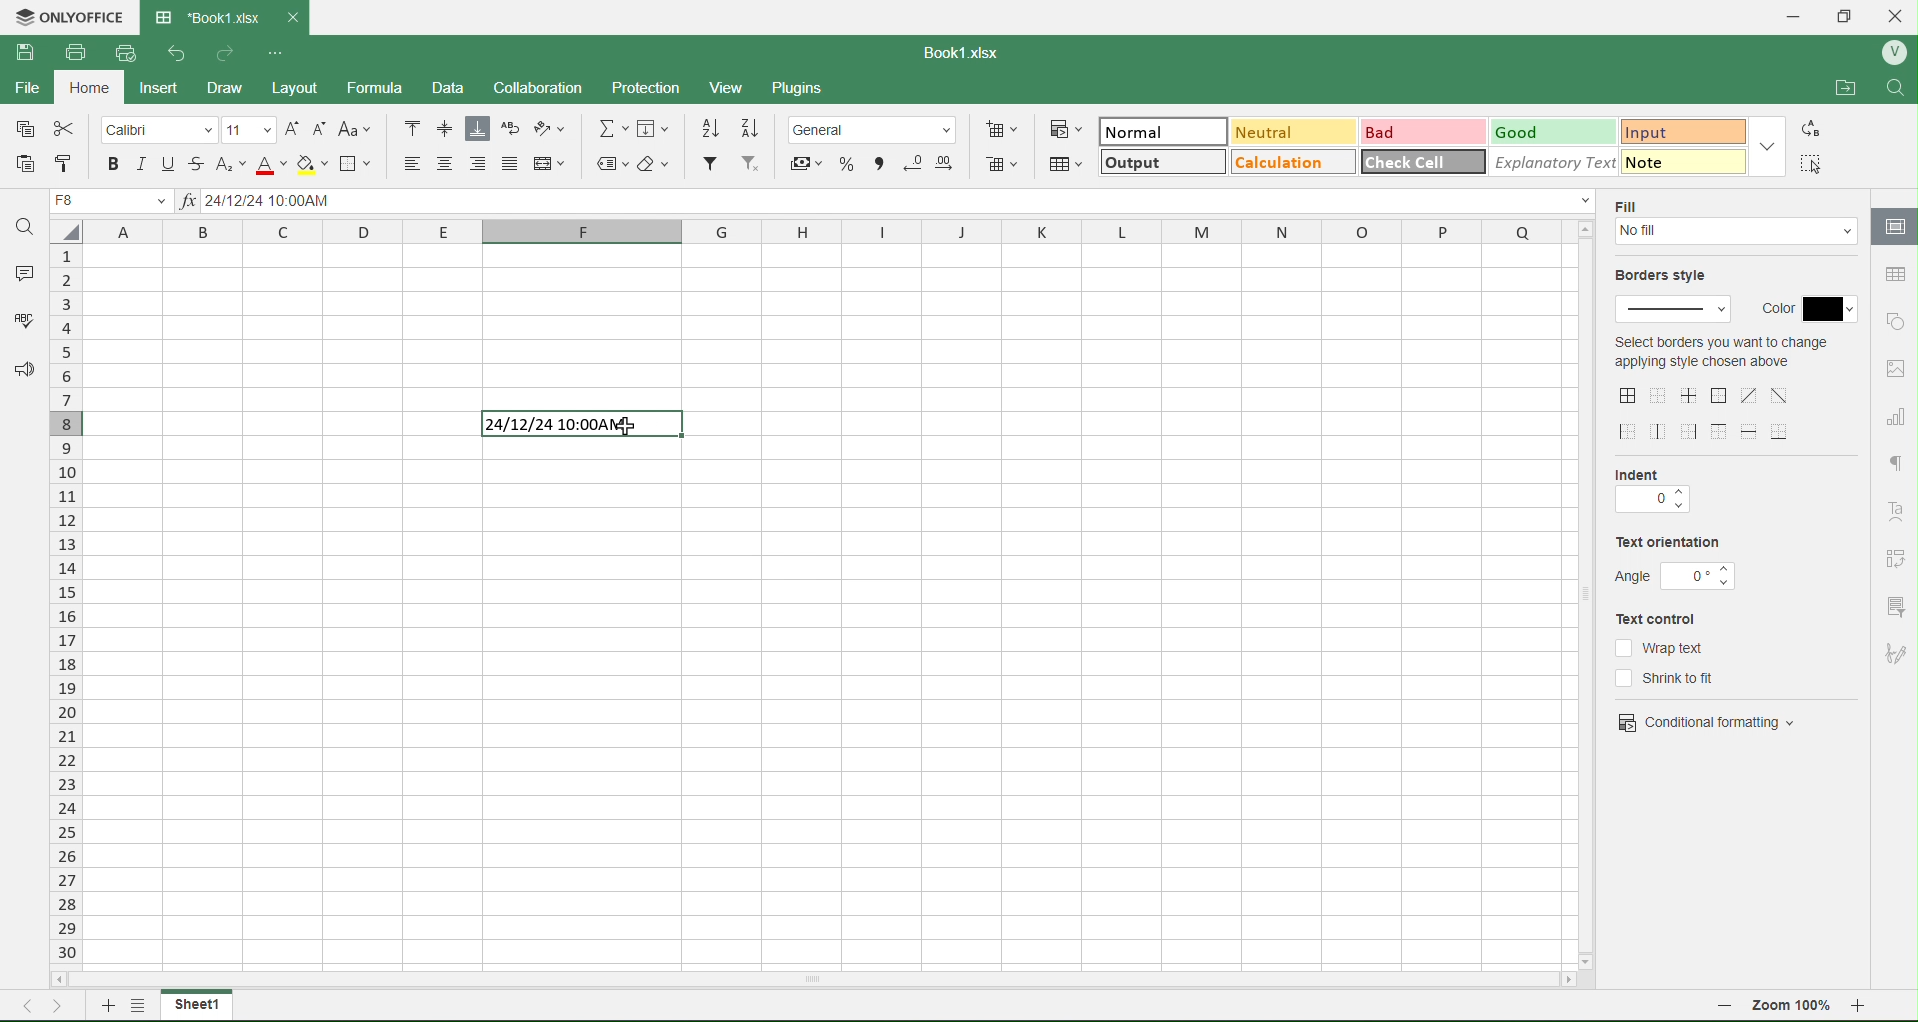  I want to click on minimize, so click(1794, 16).